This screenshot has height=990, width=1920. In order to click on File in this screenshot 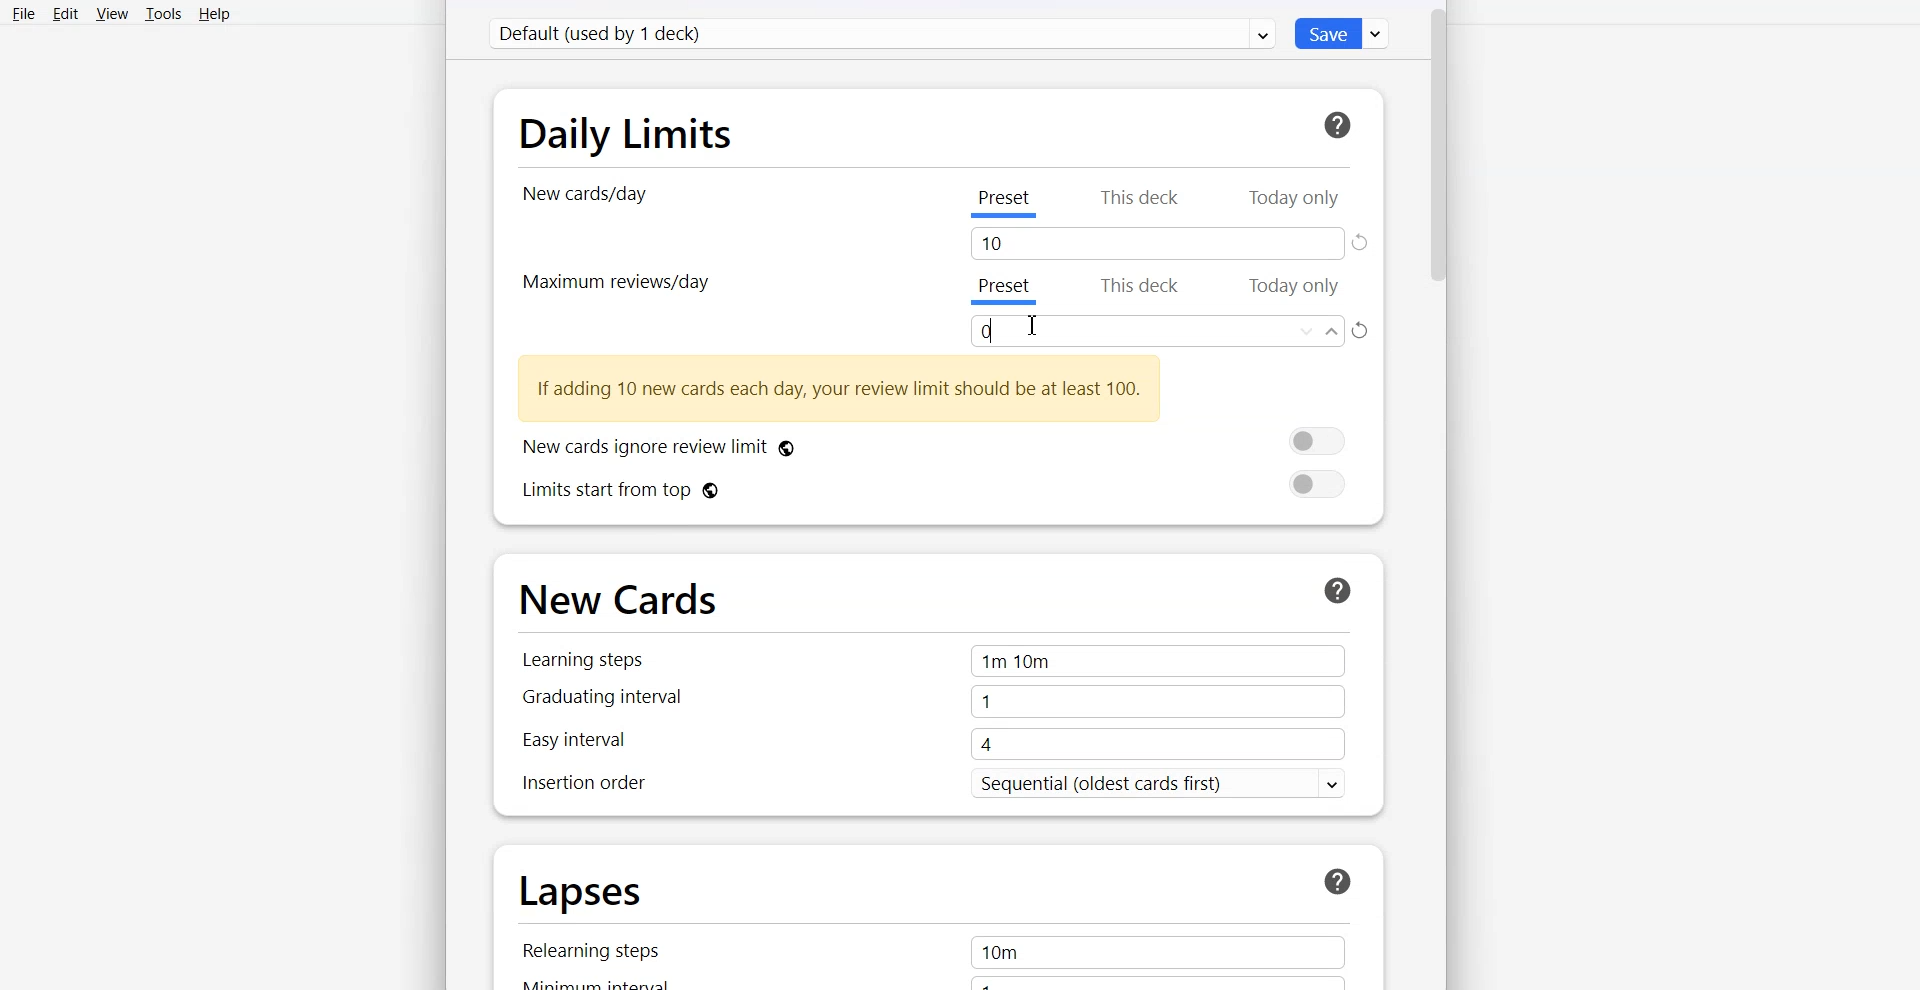, I will do `click(24, 13)`.